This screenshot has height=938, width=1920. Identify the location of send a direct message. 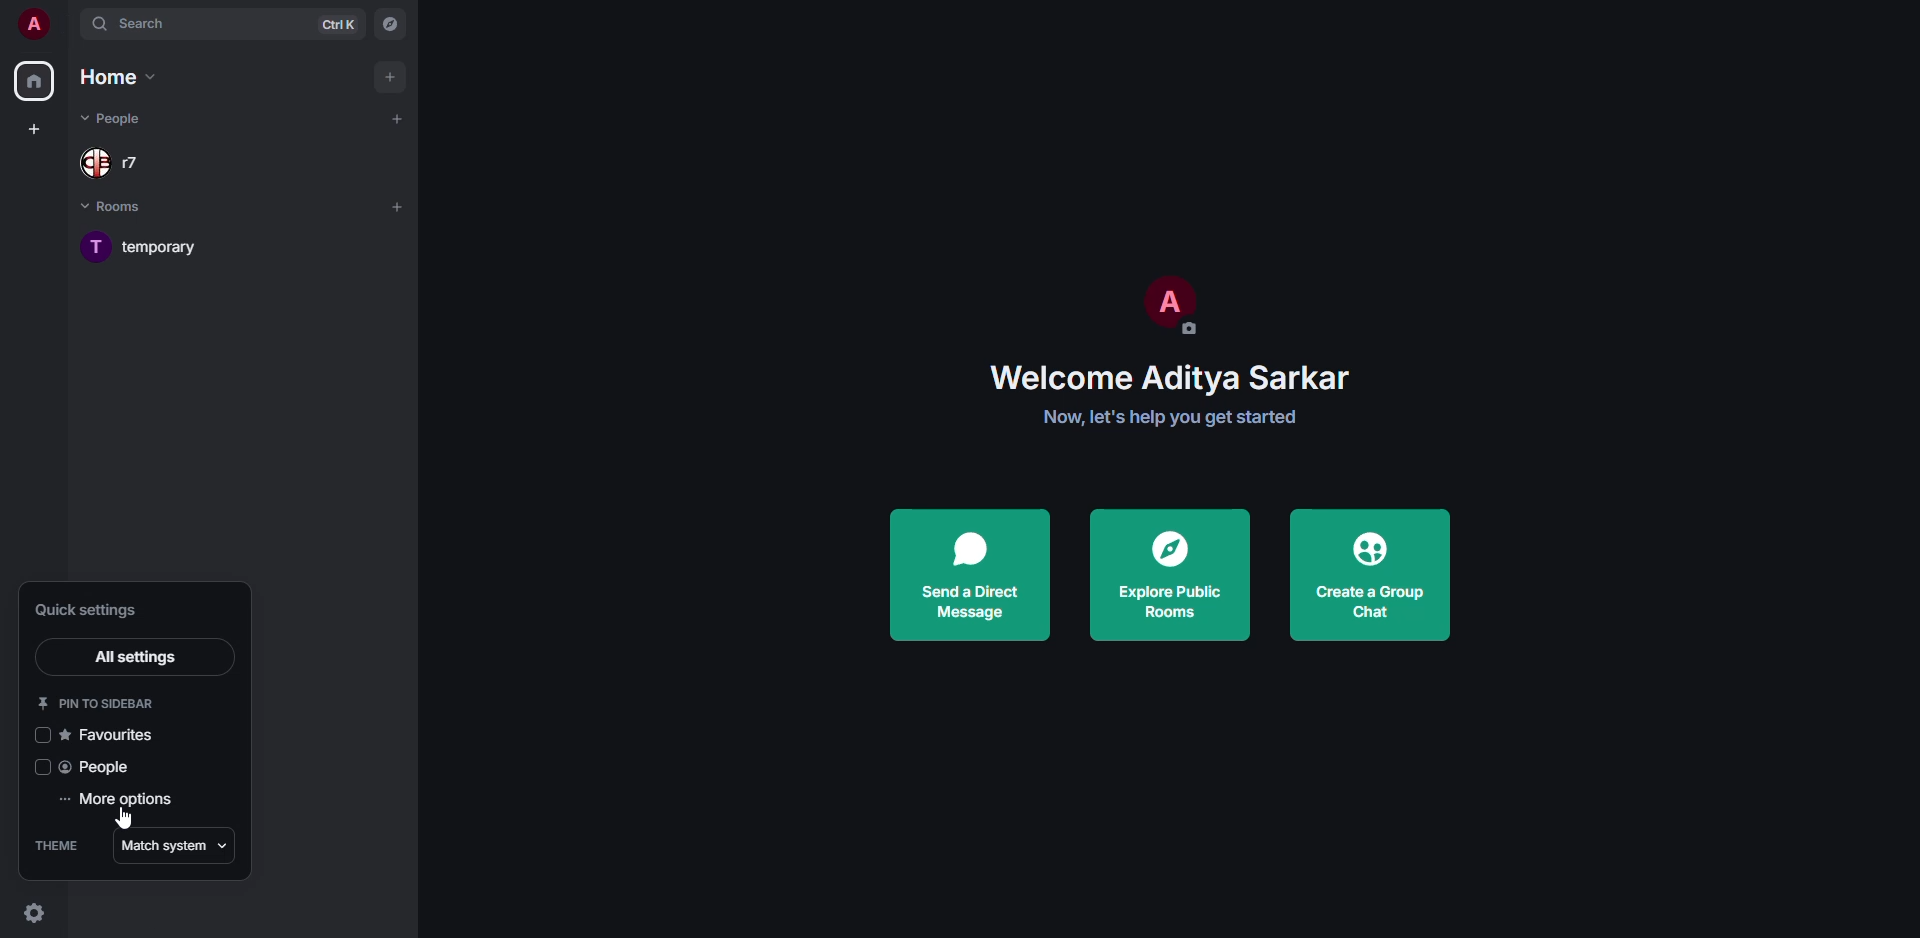
(970, 574).